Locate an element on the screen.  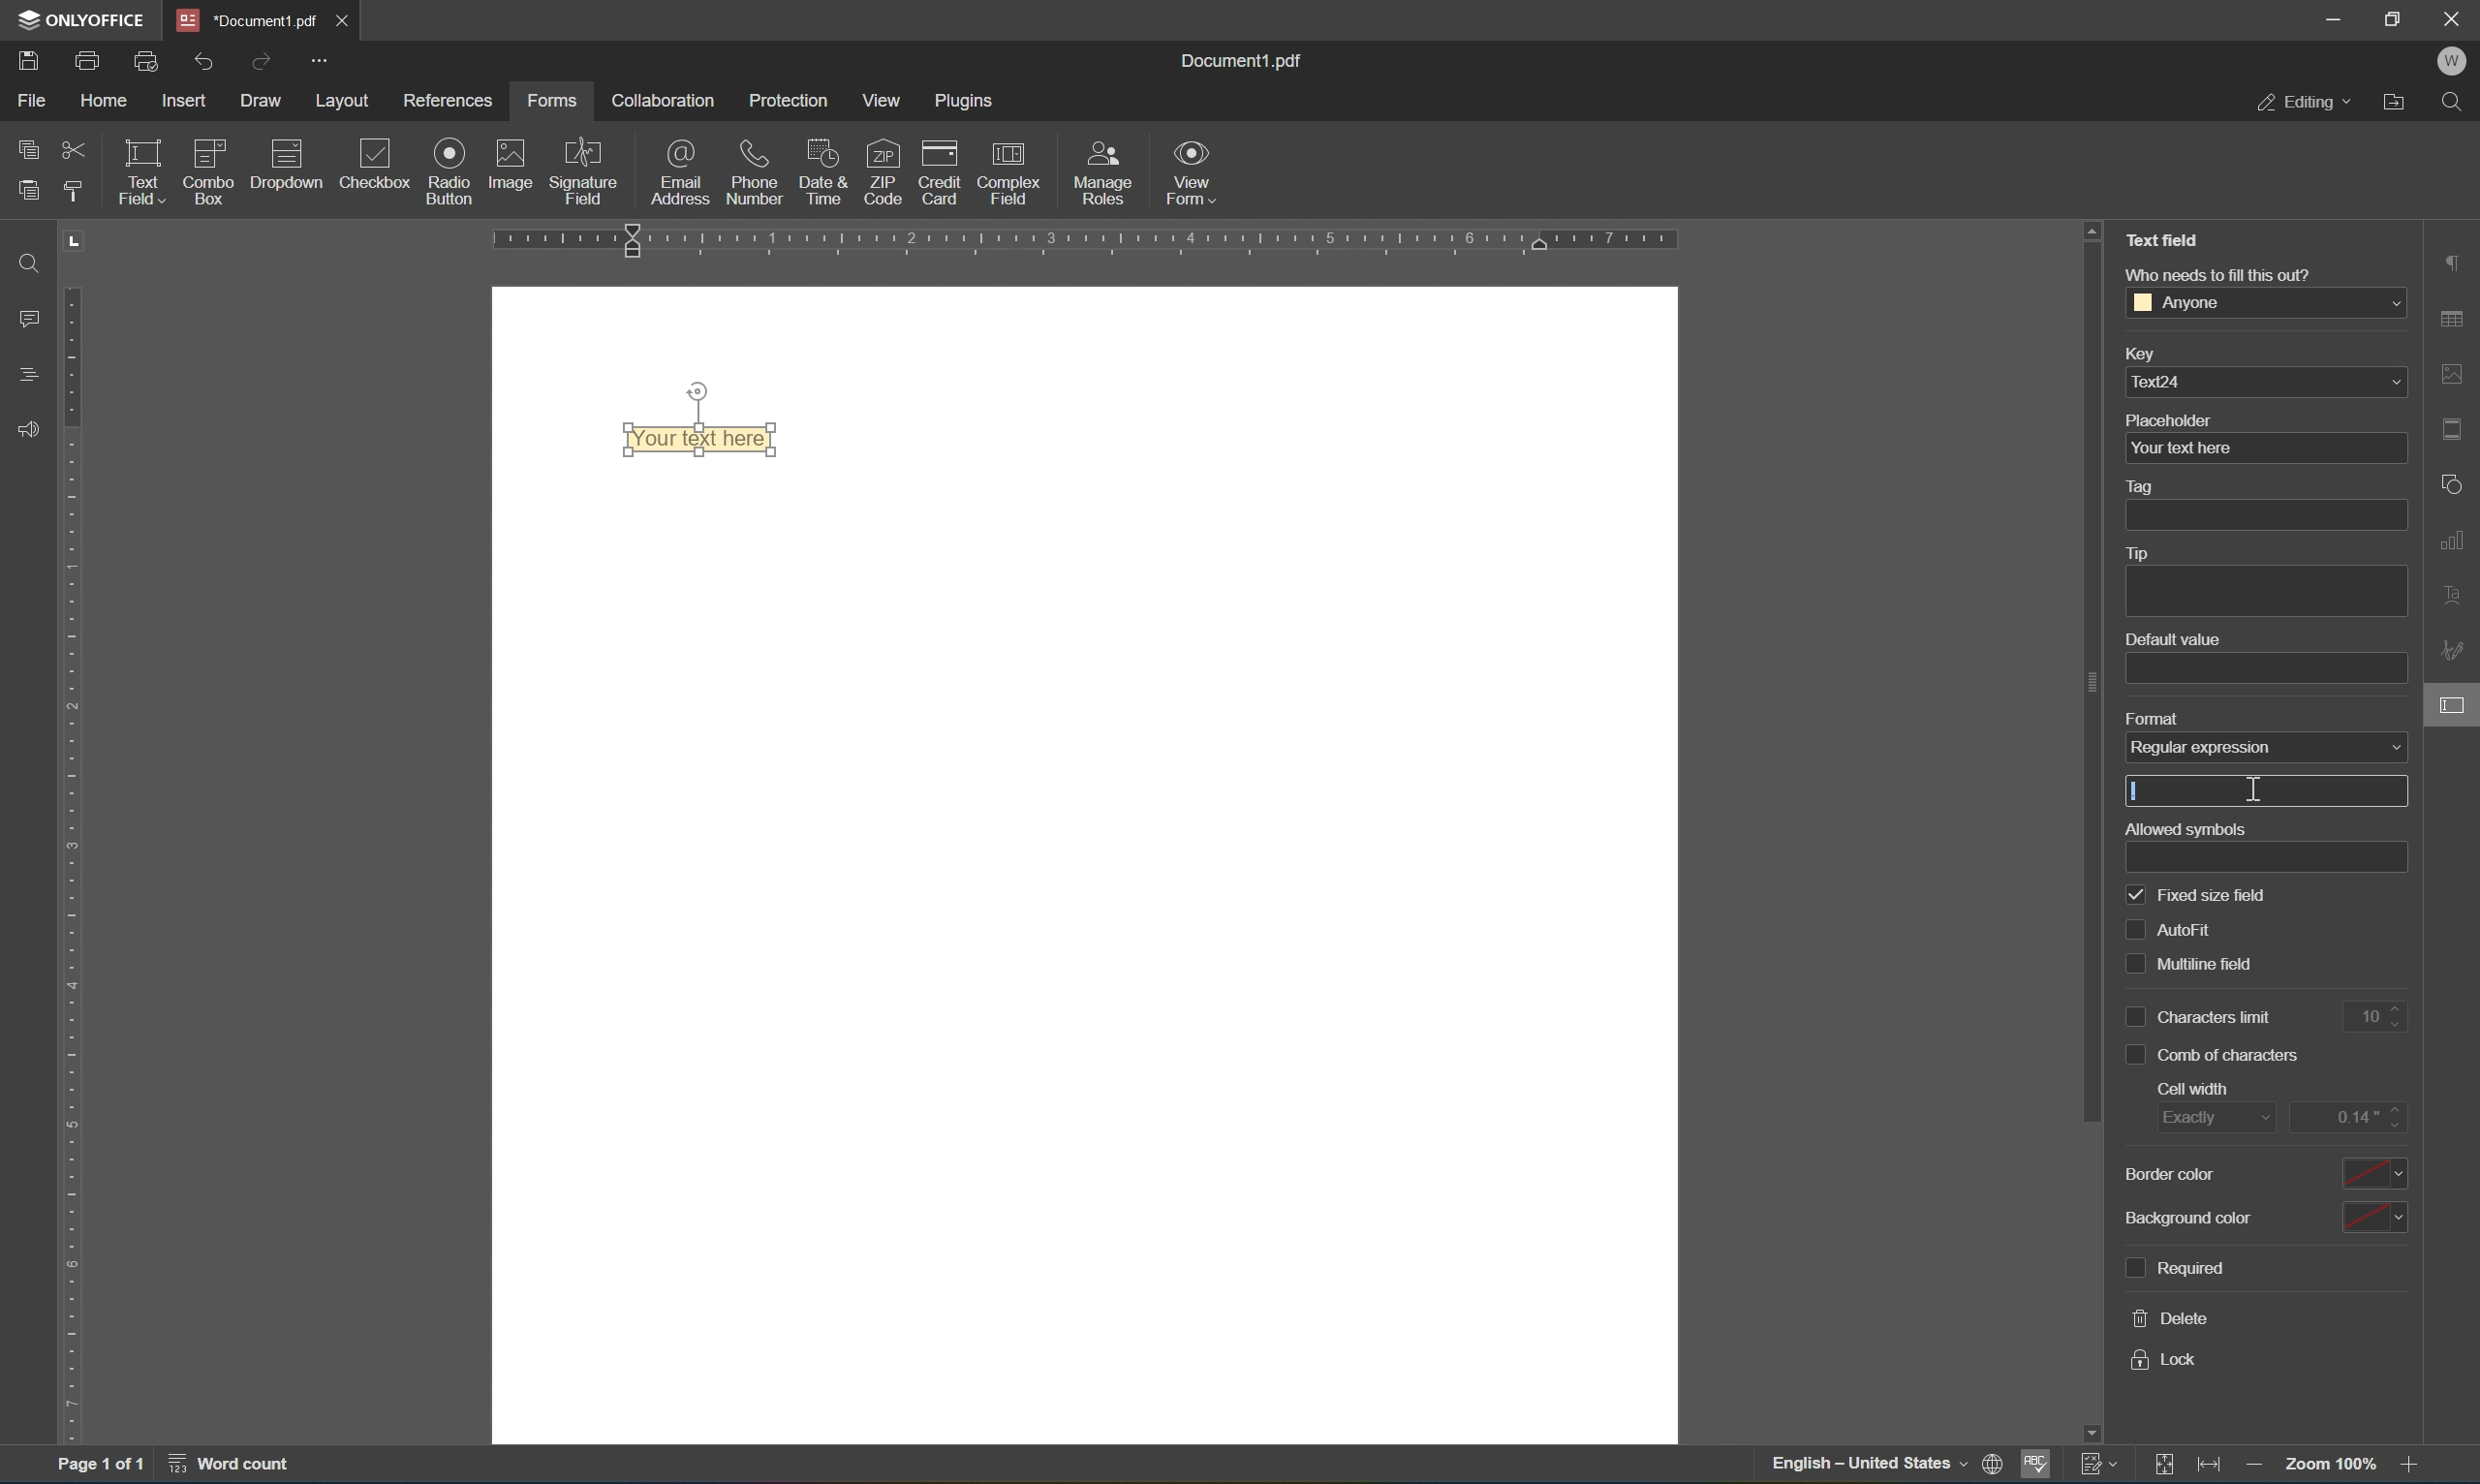
zoom out is located at coordinates (2258, 1469).